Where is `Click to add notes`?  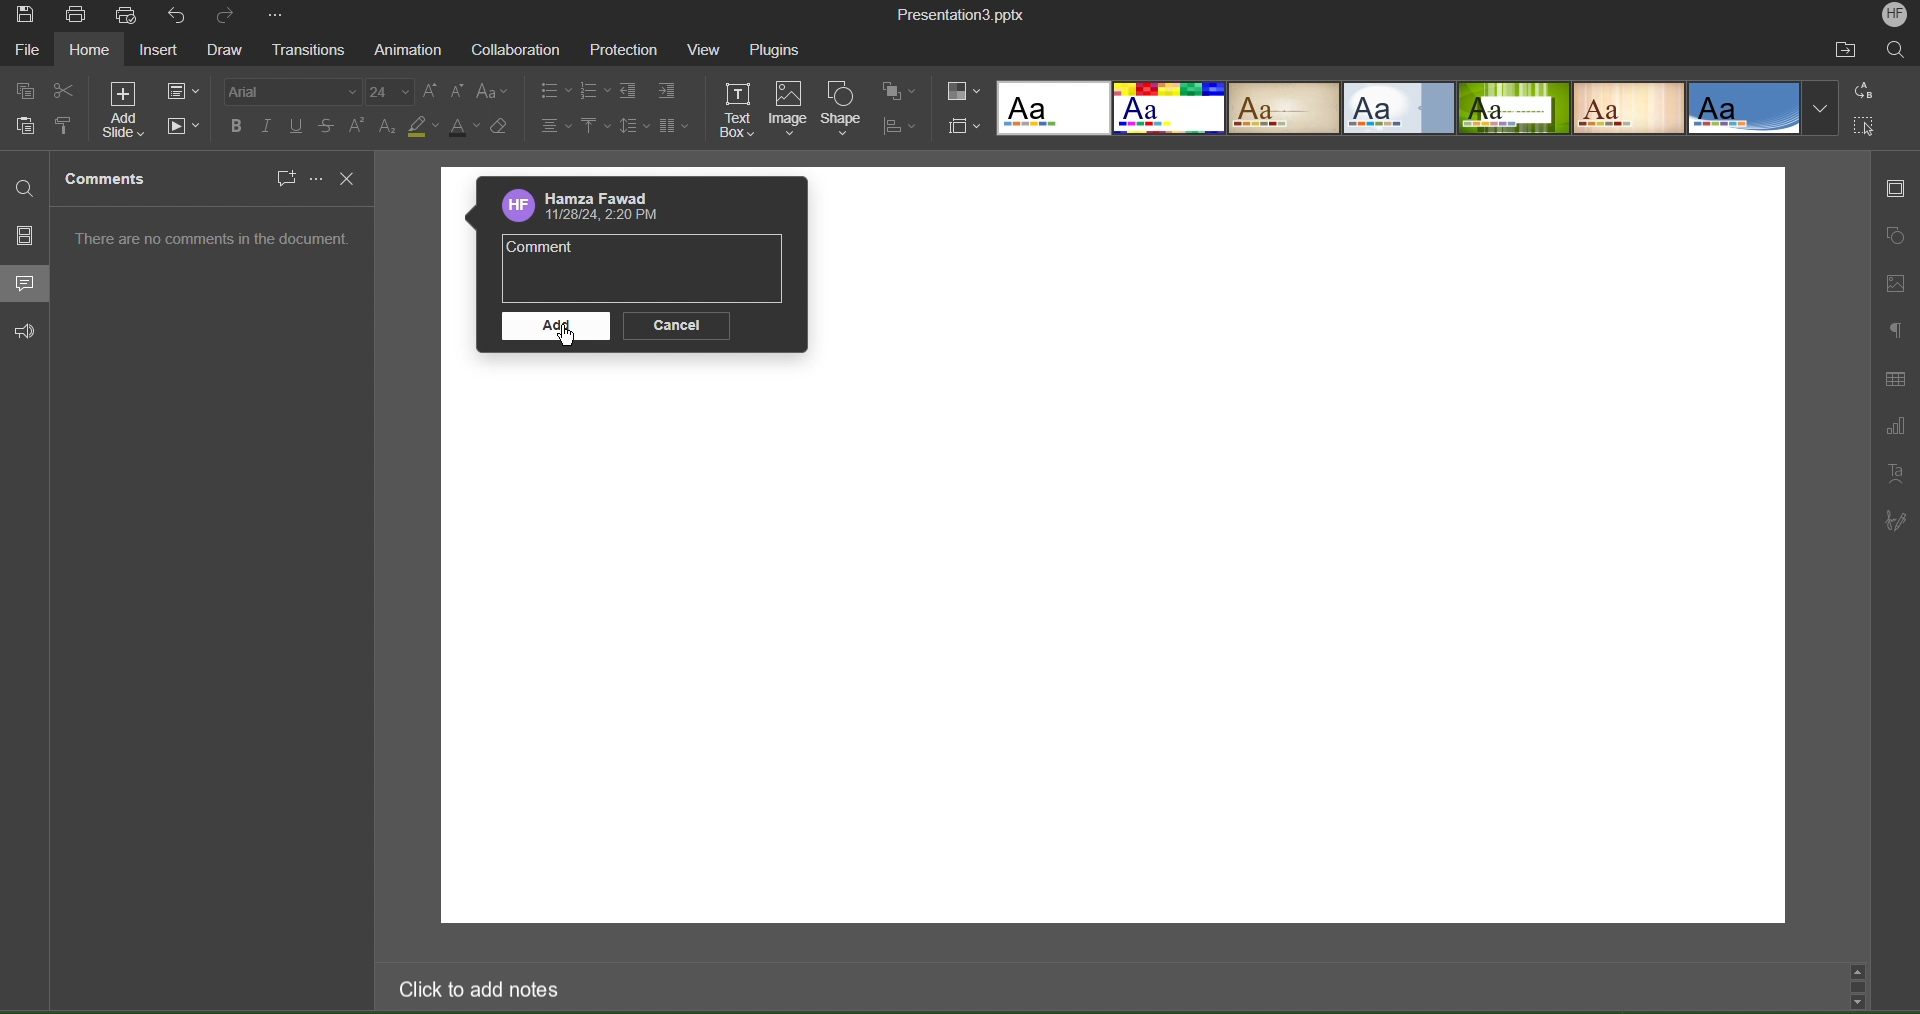 Click to add notes is located at coordinates (473, 988).